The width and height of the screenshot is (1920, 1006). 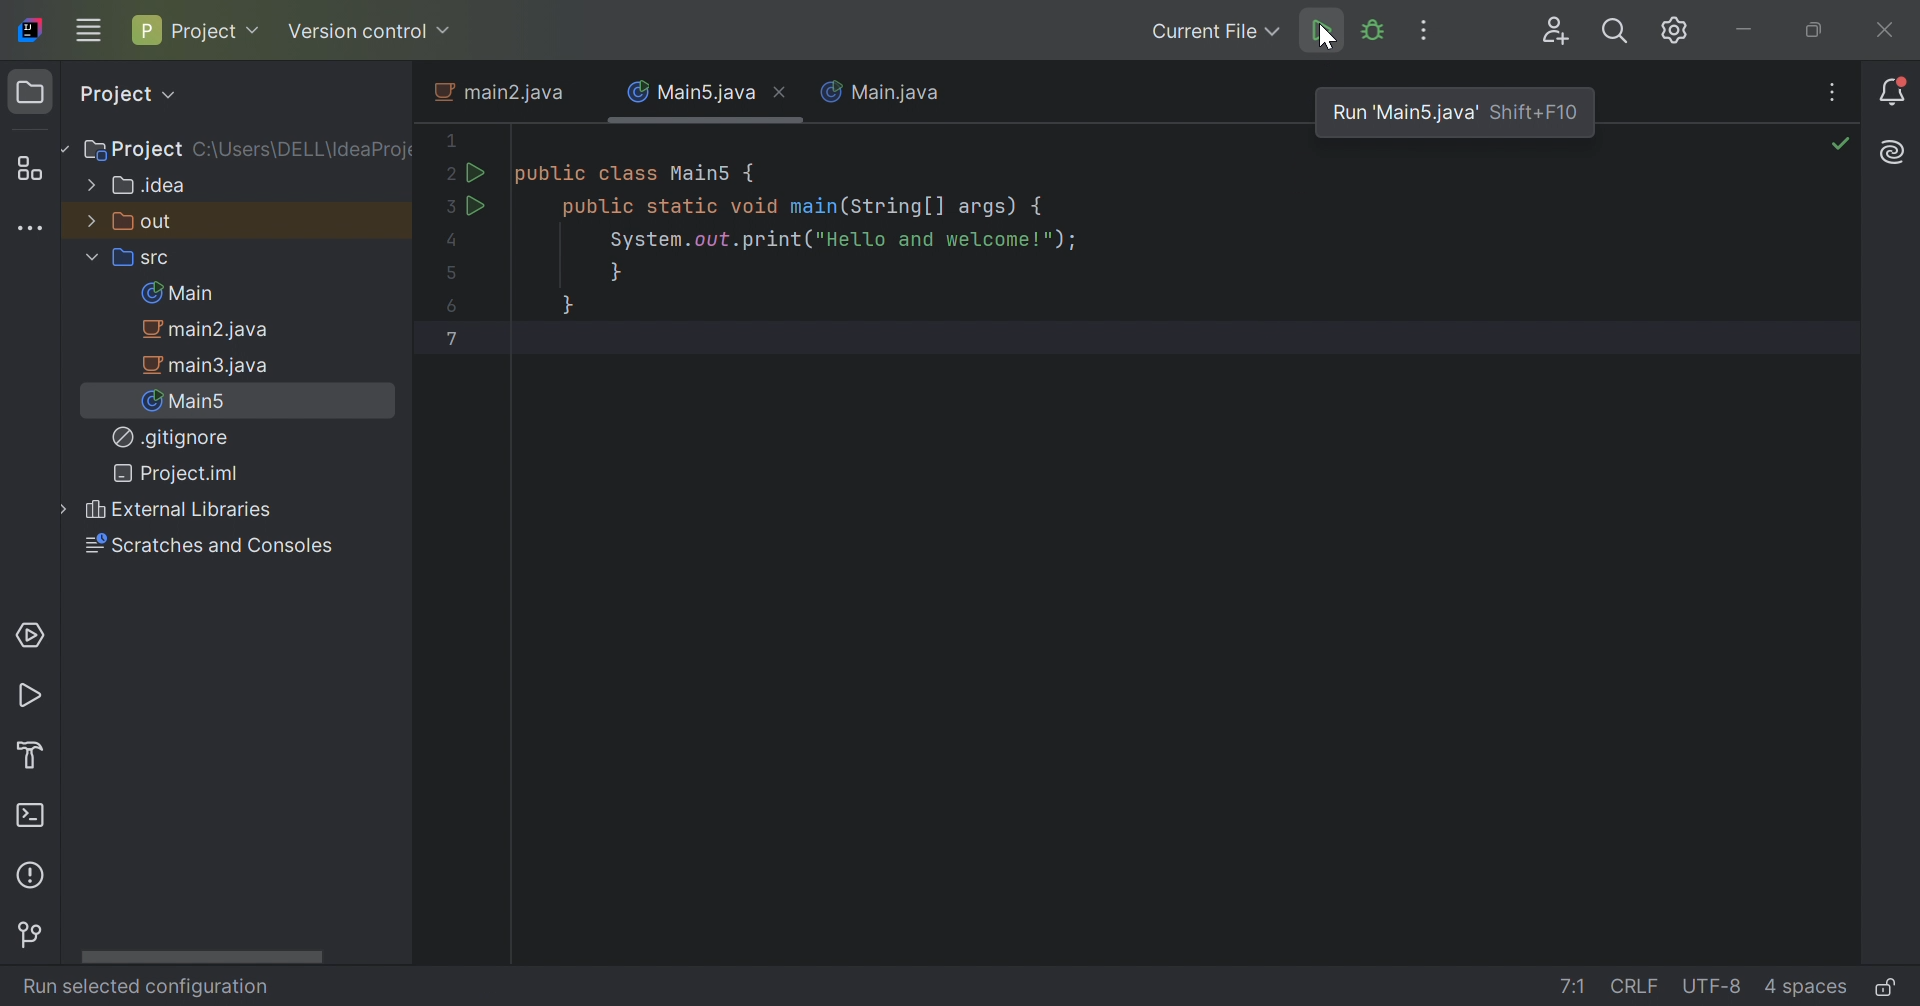 I want to click on 3, so click(x=453, y=210).